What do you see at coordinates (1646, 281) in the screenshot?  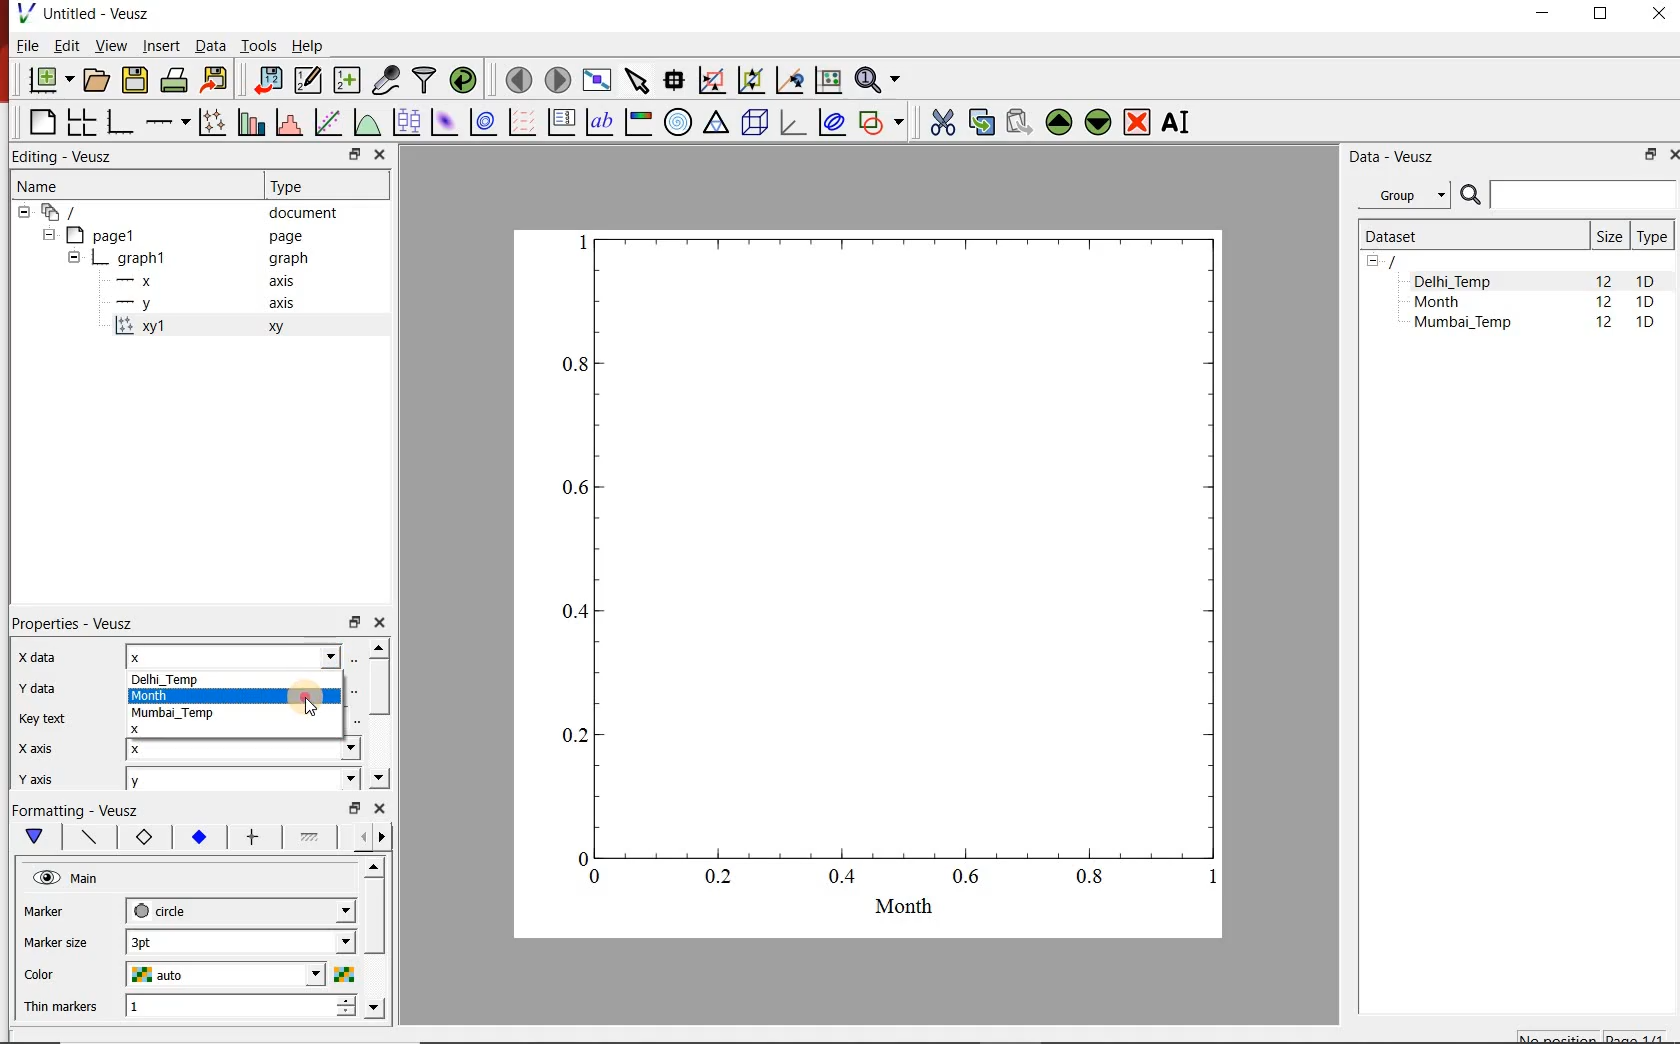 I see `1D` at bounding box center [1646, 281].